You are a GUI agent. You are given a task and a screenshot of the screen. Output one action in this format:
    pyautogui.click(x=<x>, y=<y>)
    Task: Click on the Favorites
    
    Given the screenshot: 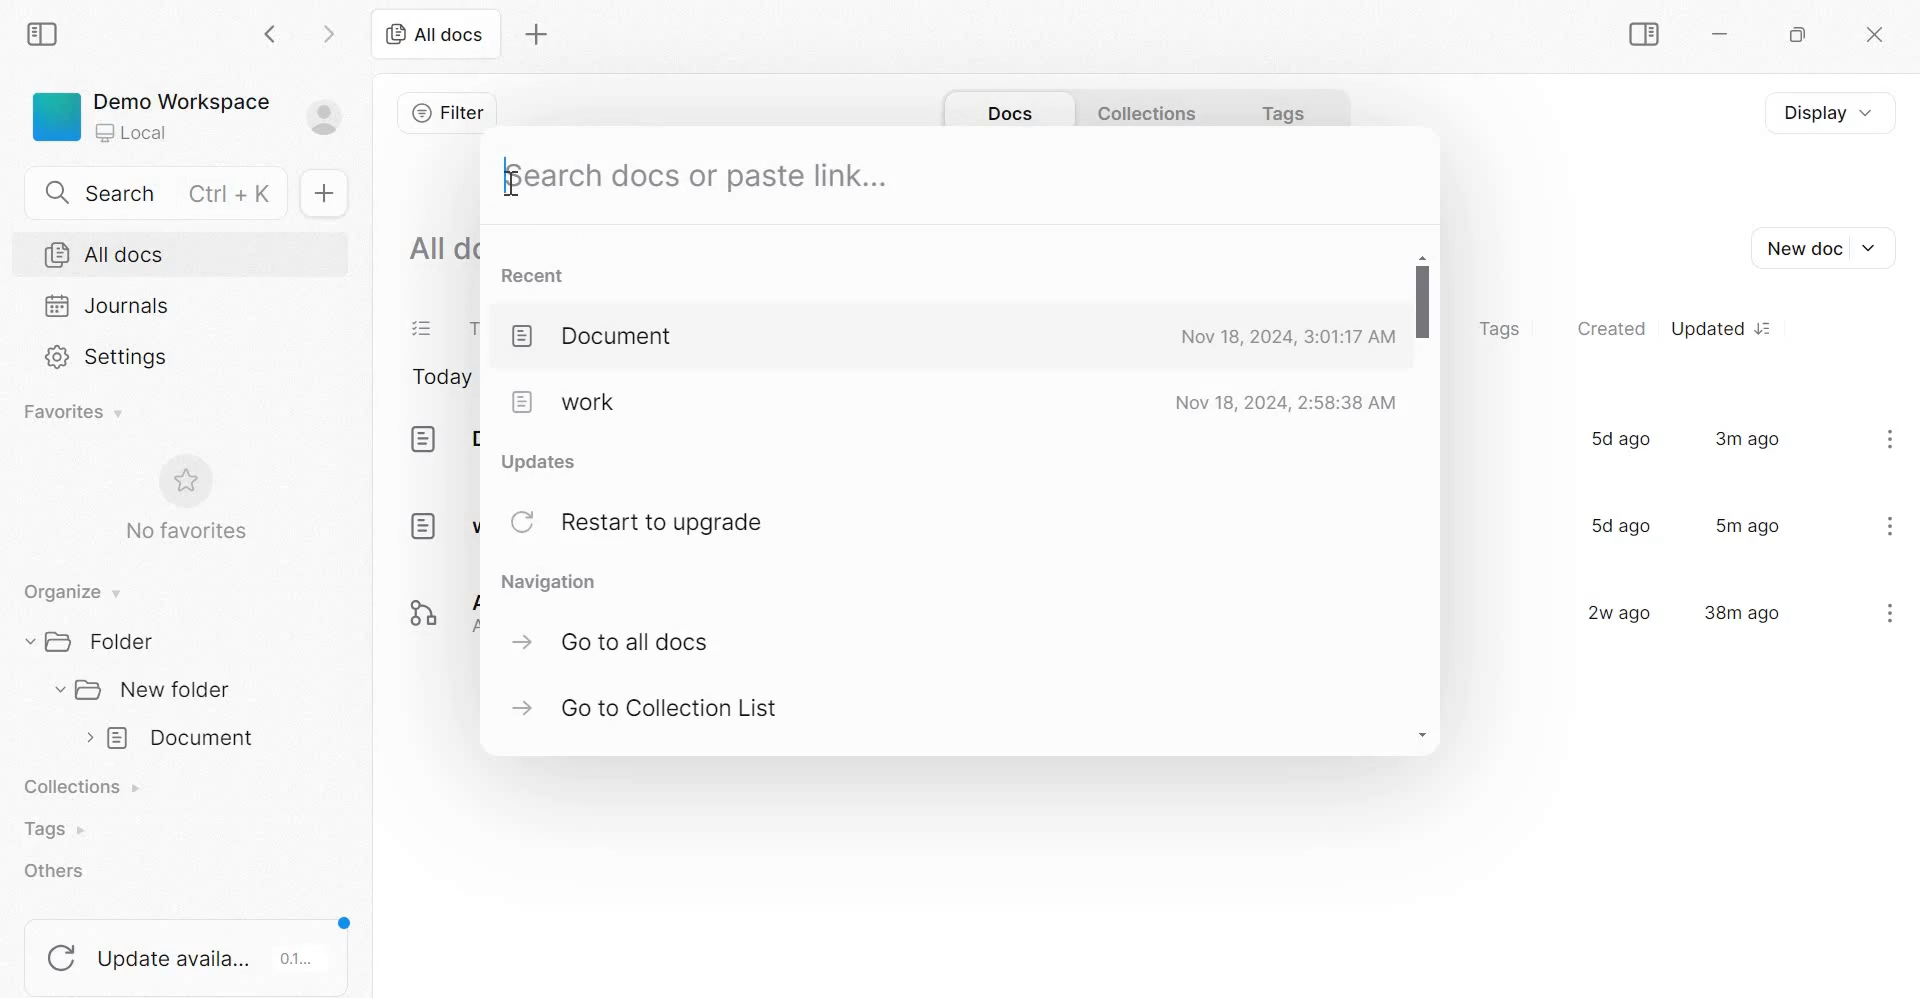 What is the action you would take?
    pyautogui.click(x=75, y=412)
    